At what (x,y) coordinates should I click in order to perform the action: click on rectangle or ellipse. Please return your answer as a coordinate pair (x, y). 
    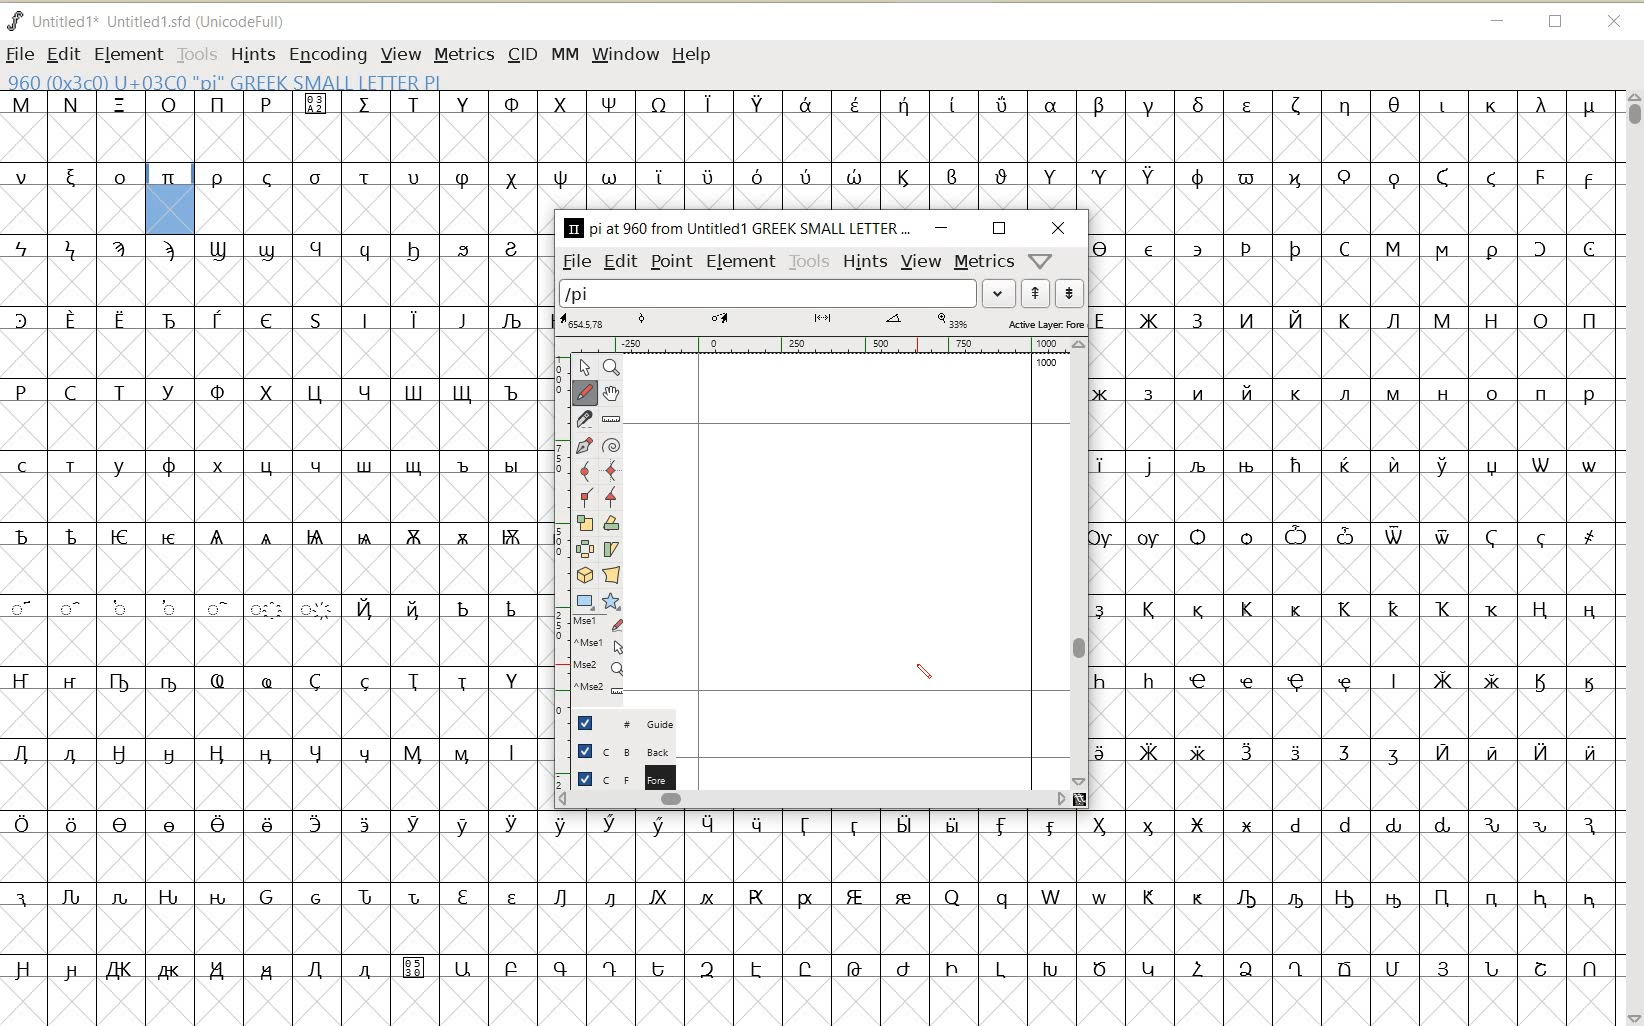
    Looking at the image, I should click on (584, 602).